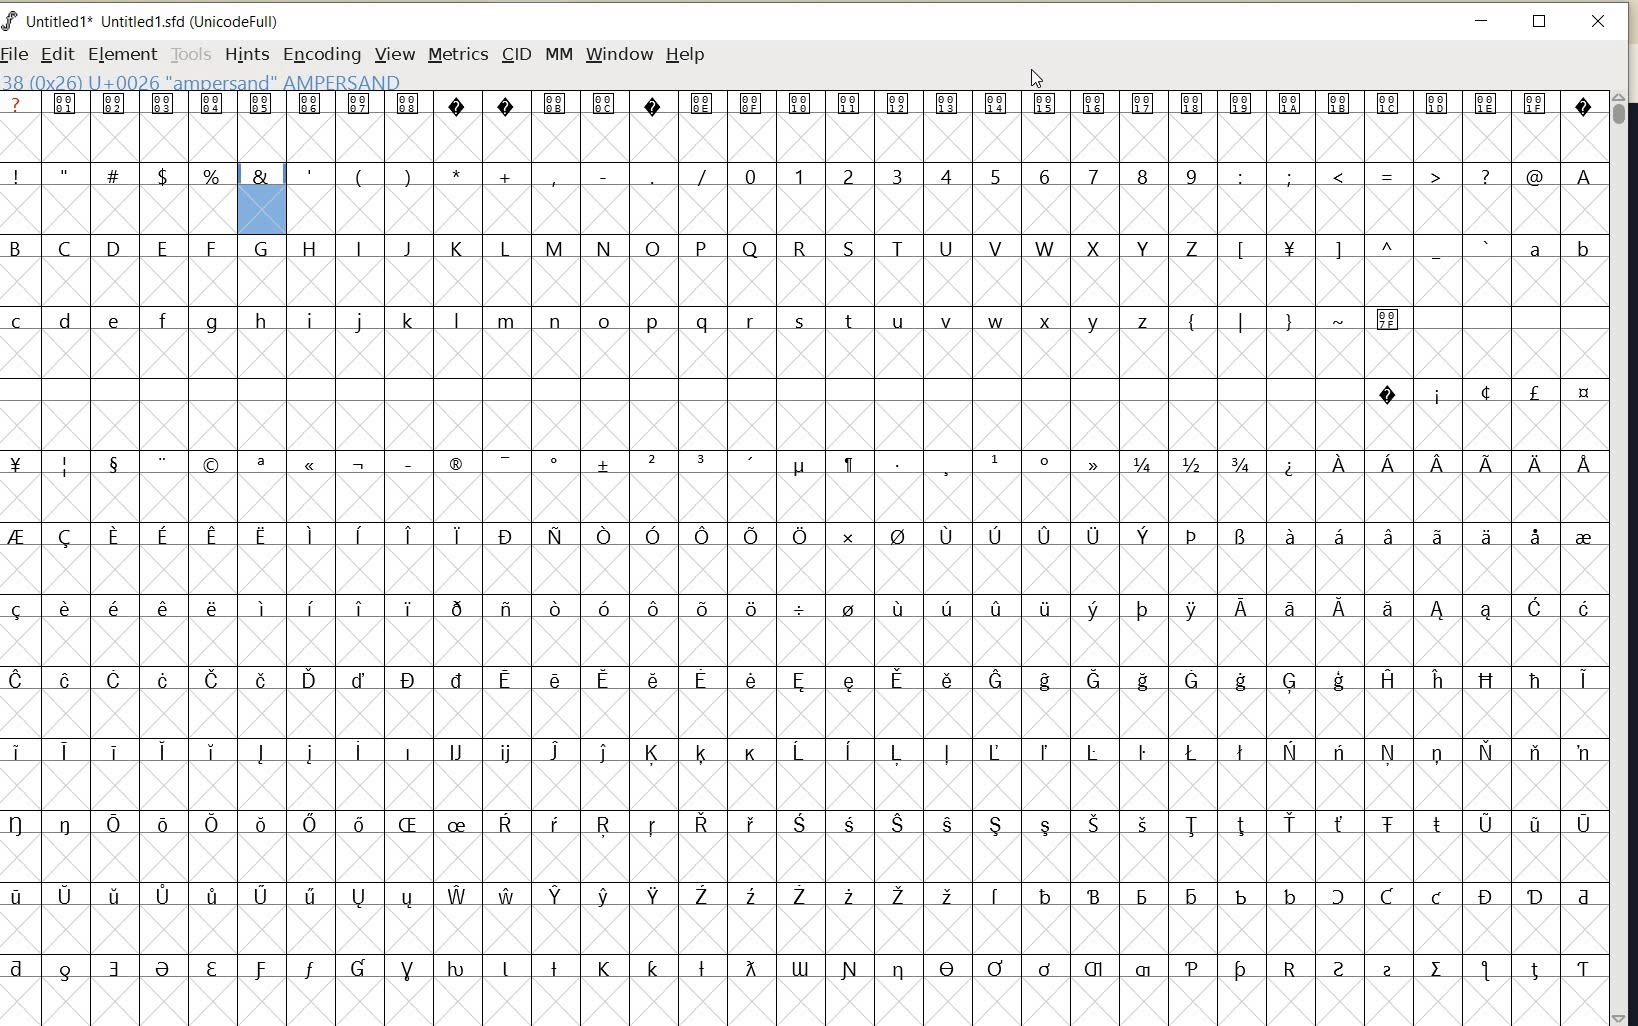 Image resolution: width=1638 pixels, height=1026 pixels. What do you see at coordinates (456, 56) in the screenshot?
I see `METRICS` at bounding box center [456, 56].